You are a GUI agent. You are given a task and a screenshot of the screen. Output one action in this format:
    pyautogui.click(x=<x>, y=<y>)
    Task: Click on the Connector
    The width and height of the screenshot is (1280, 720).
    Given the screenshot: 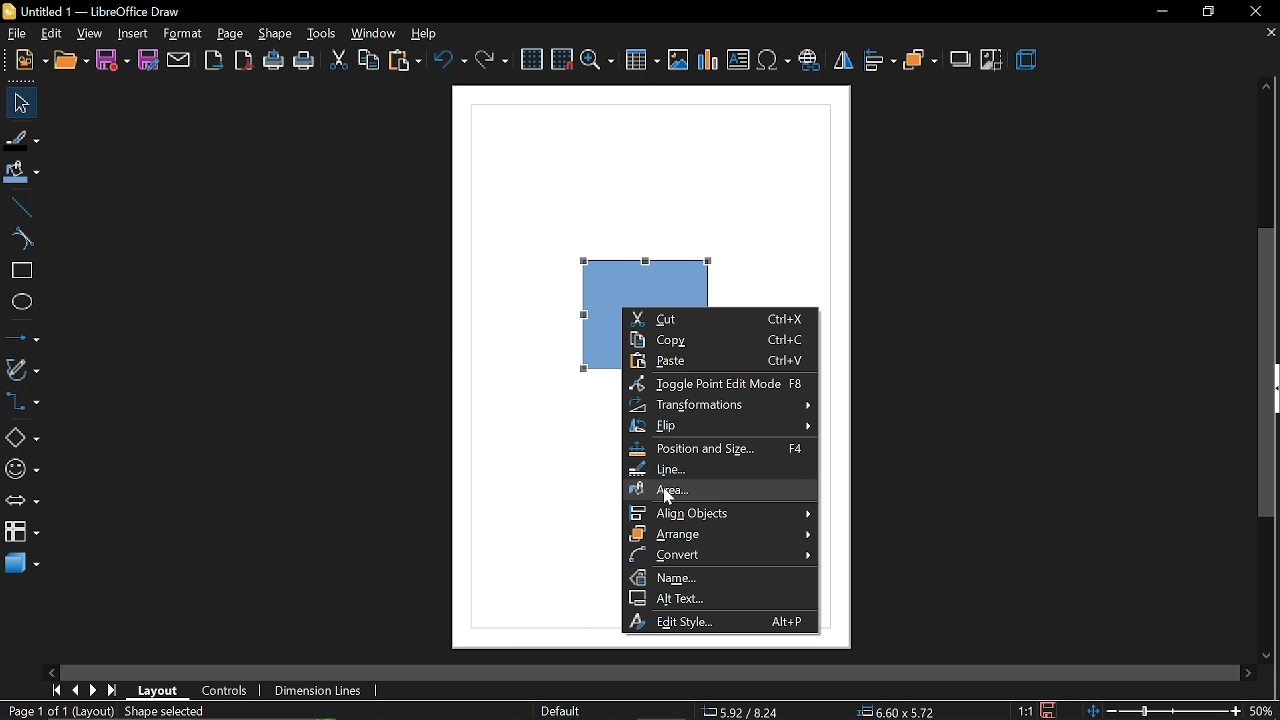 What is the action you would take?
    pyautogui.click(x=21, y=404)
    